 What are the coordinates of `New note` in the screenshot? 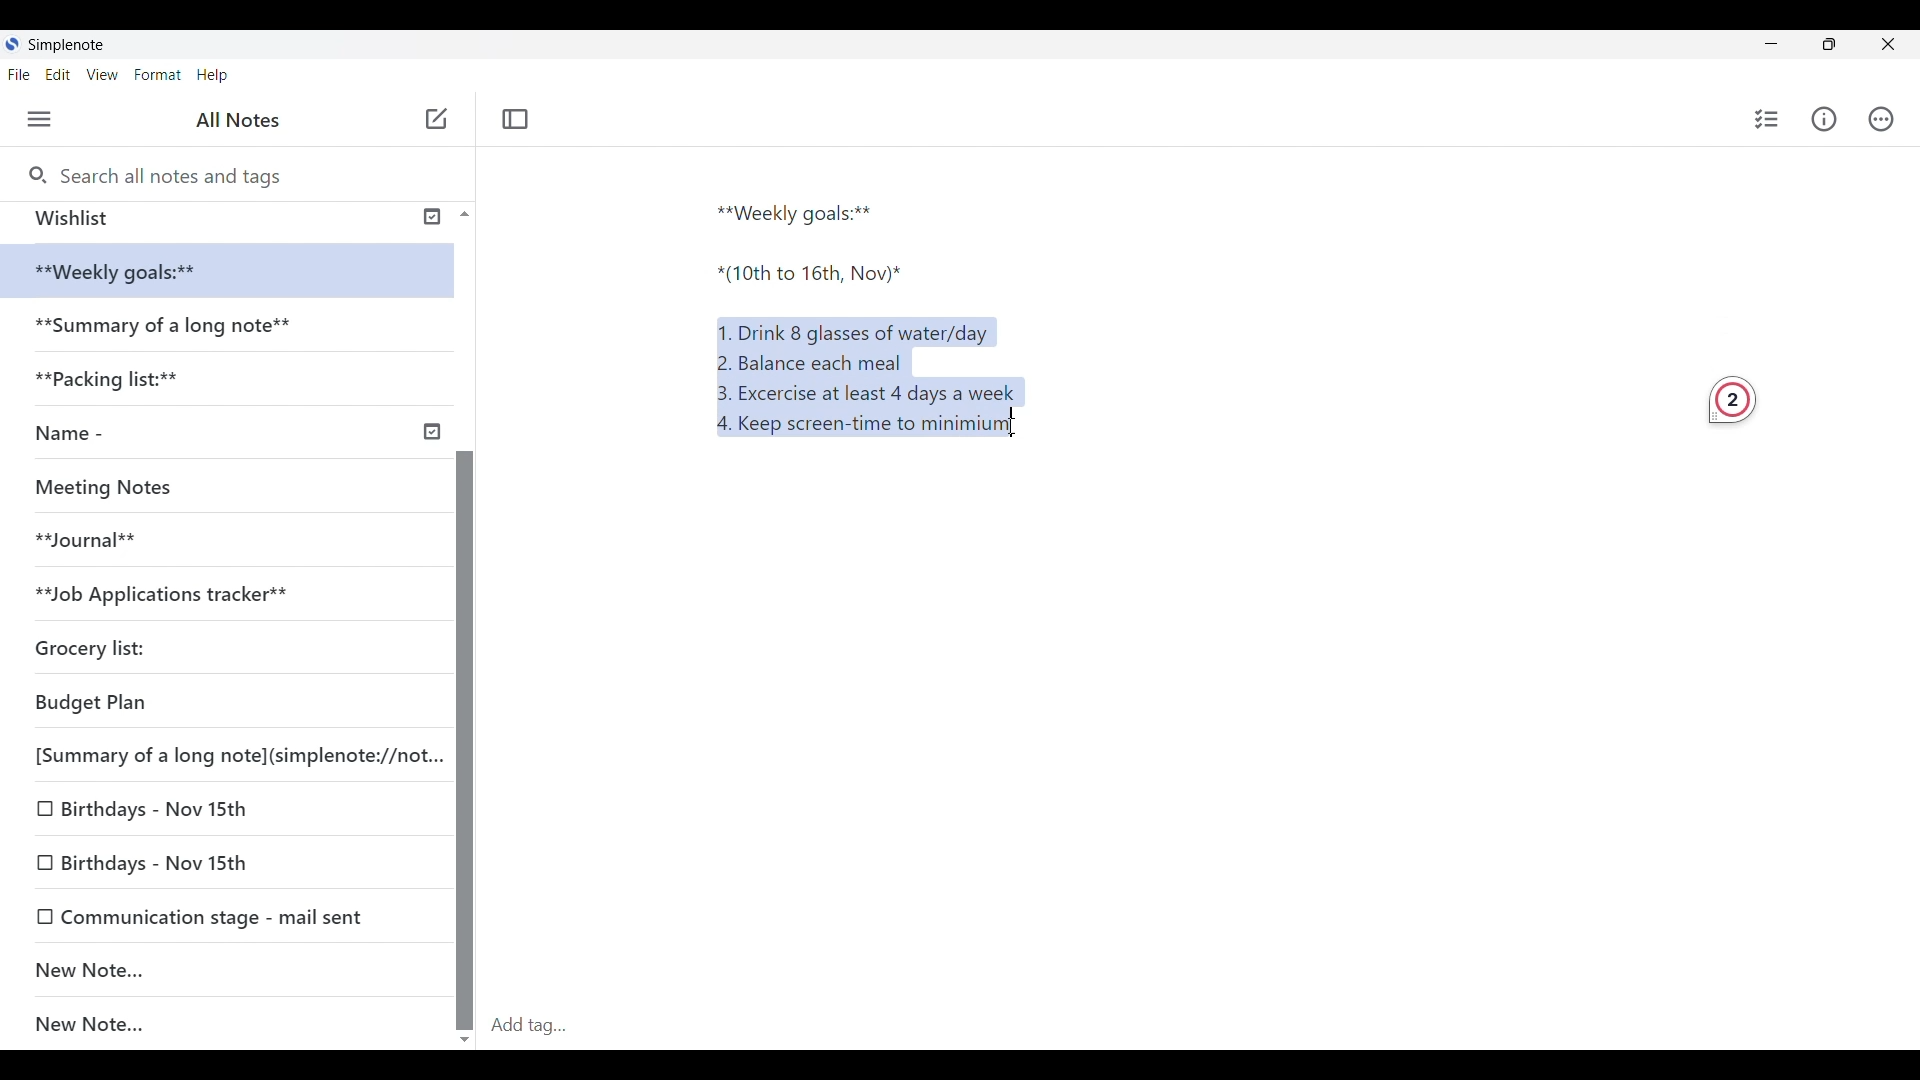 It's located at (216, 969).